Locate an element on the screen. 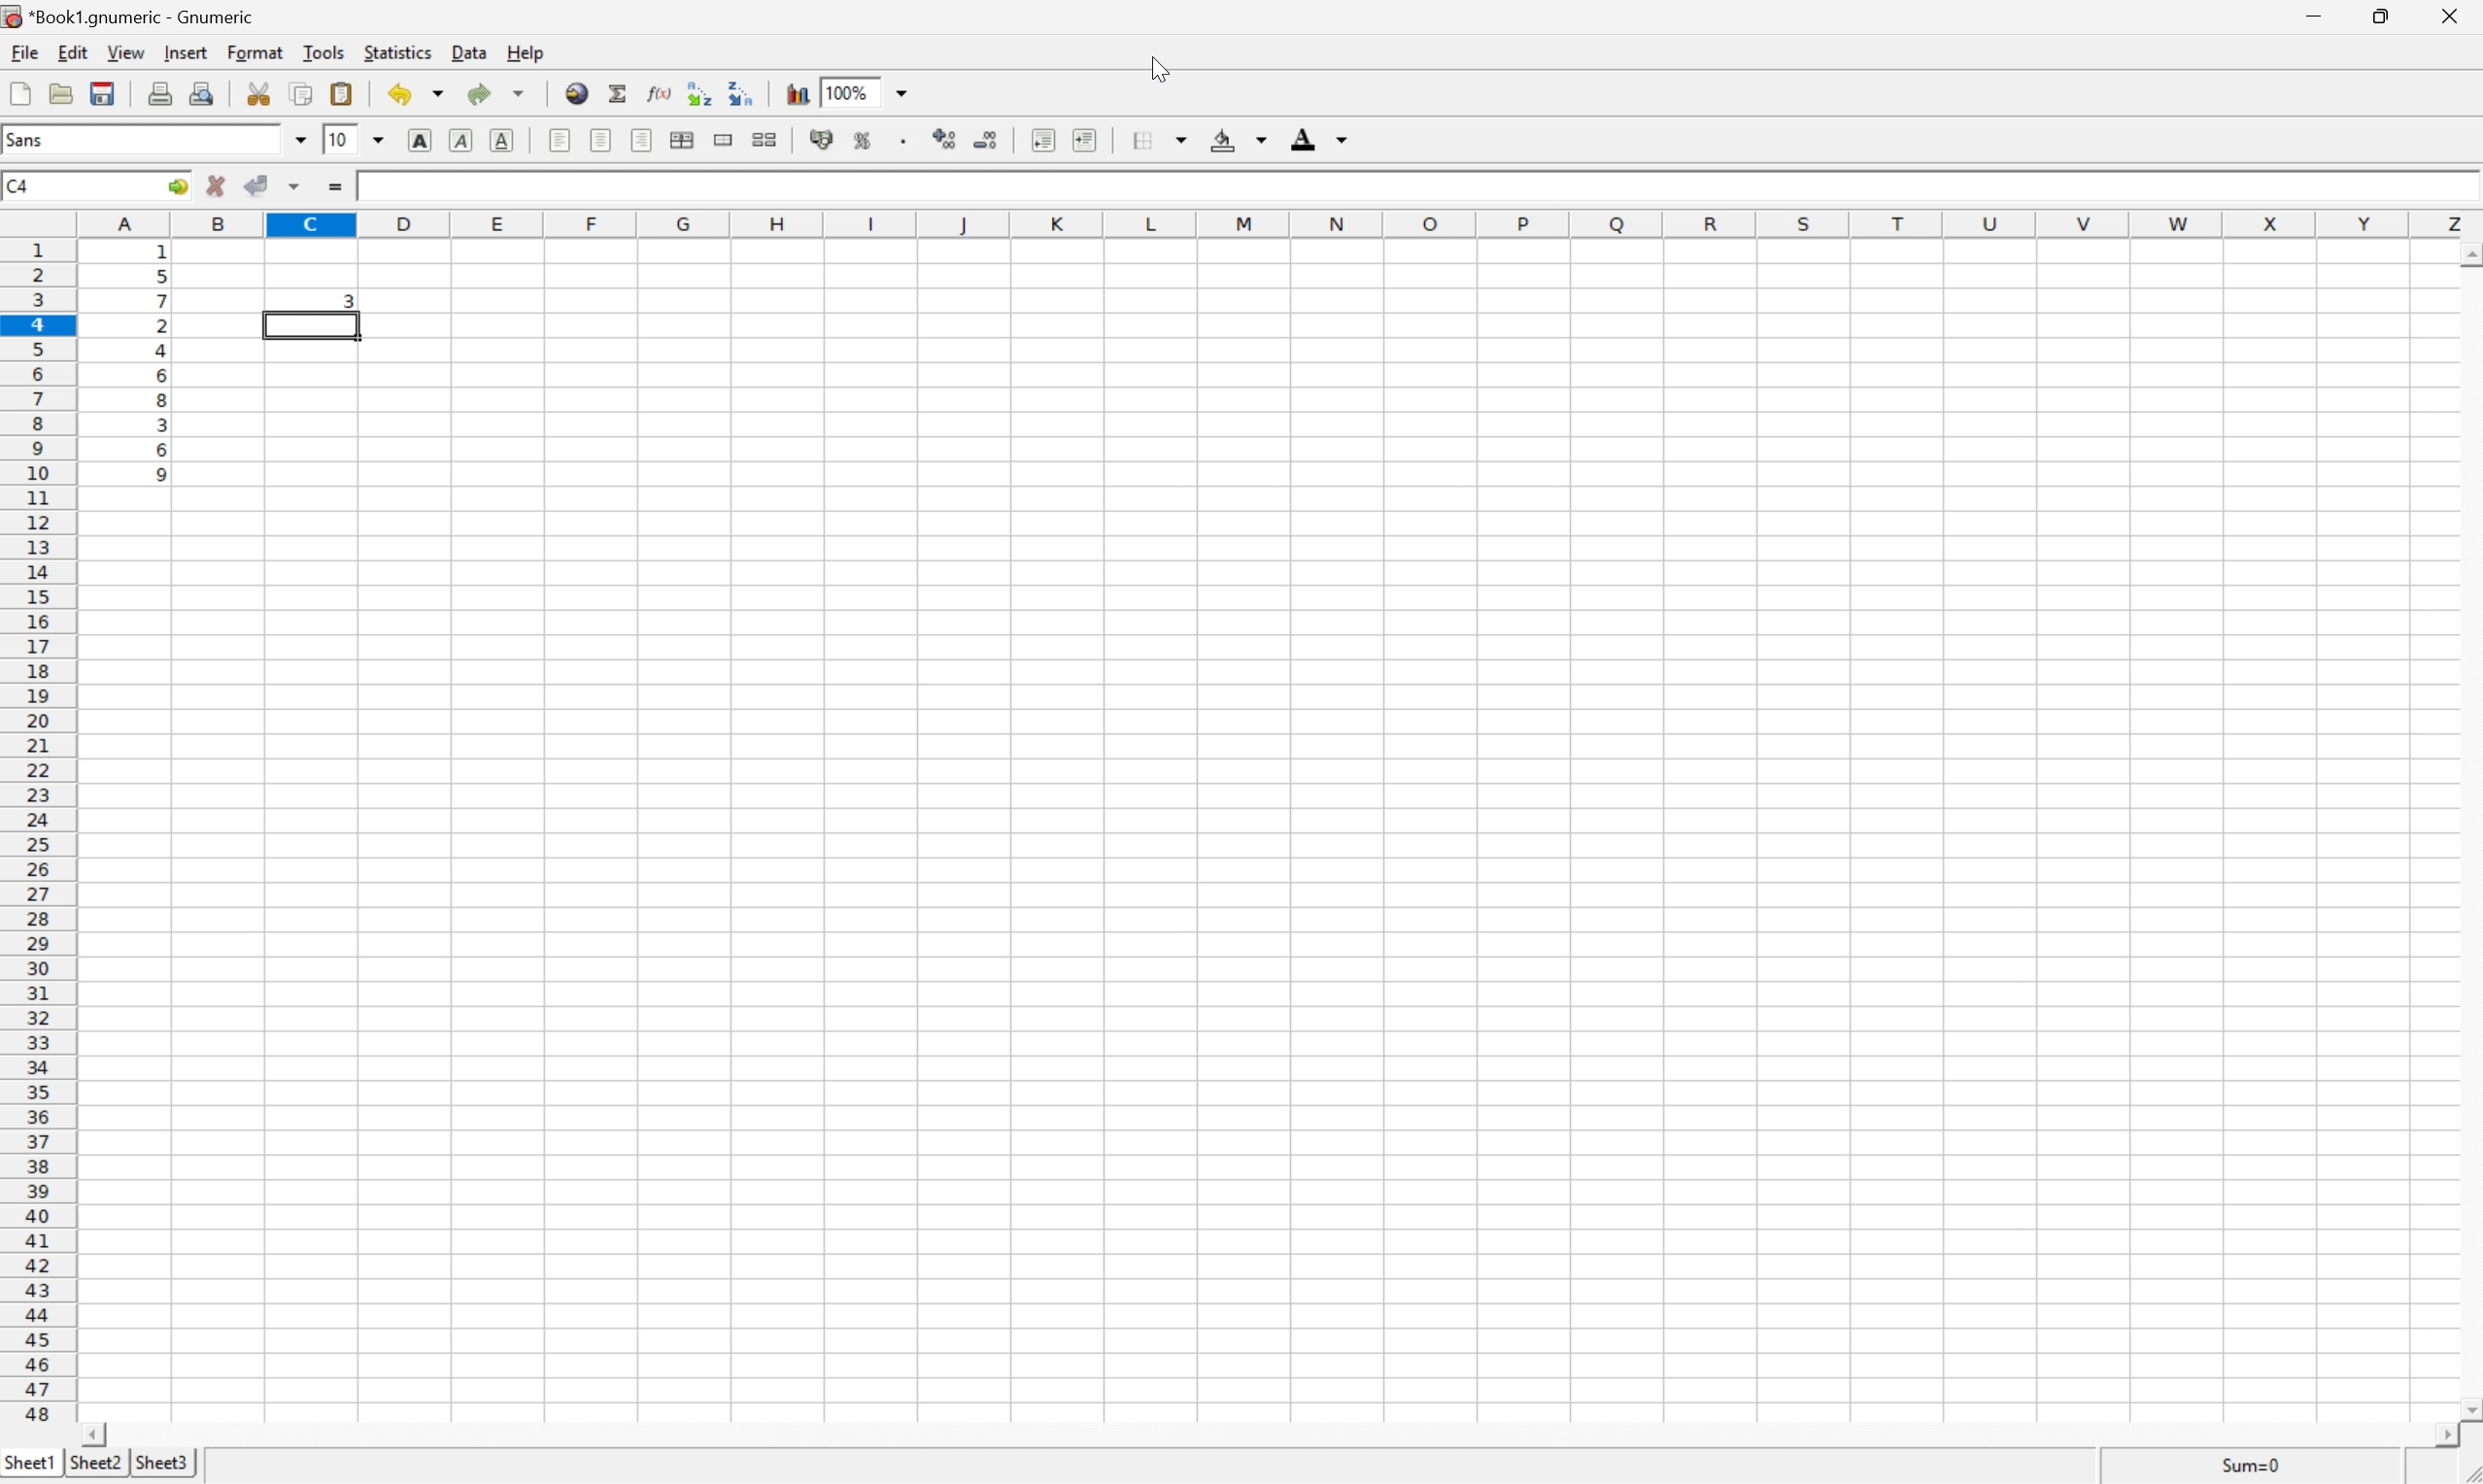  undo is located at coordinates (411, 94).